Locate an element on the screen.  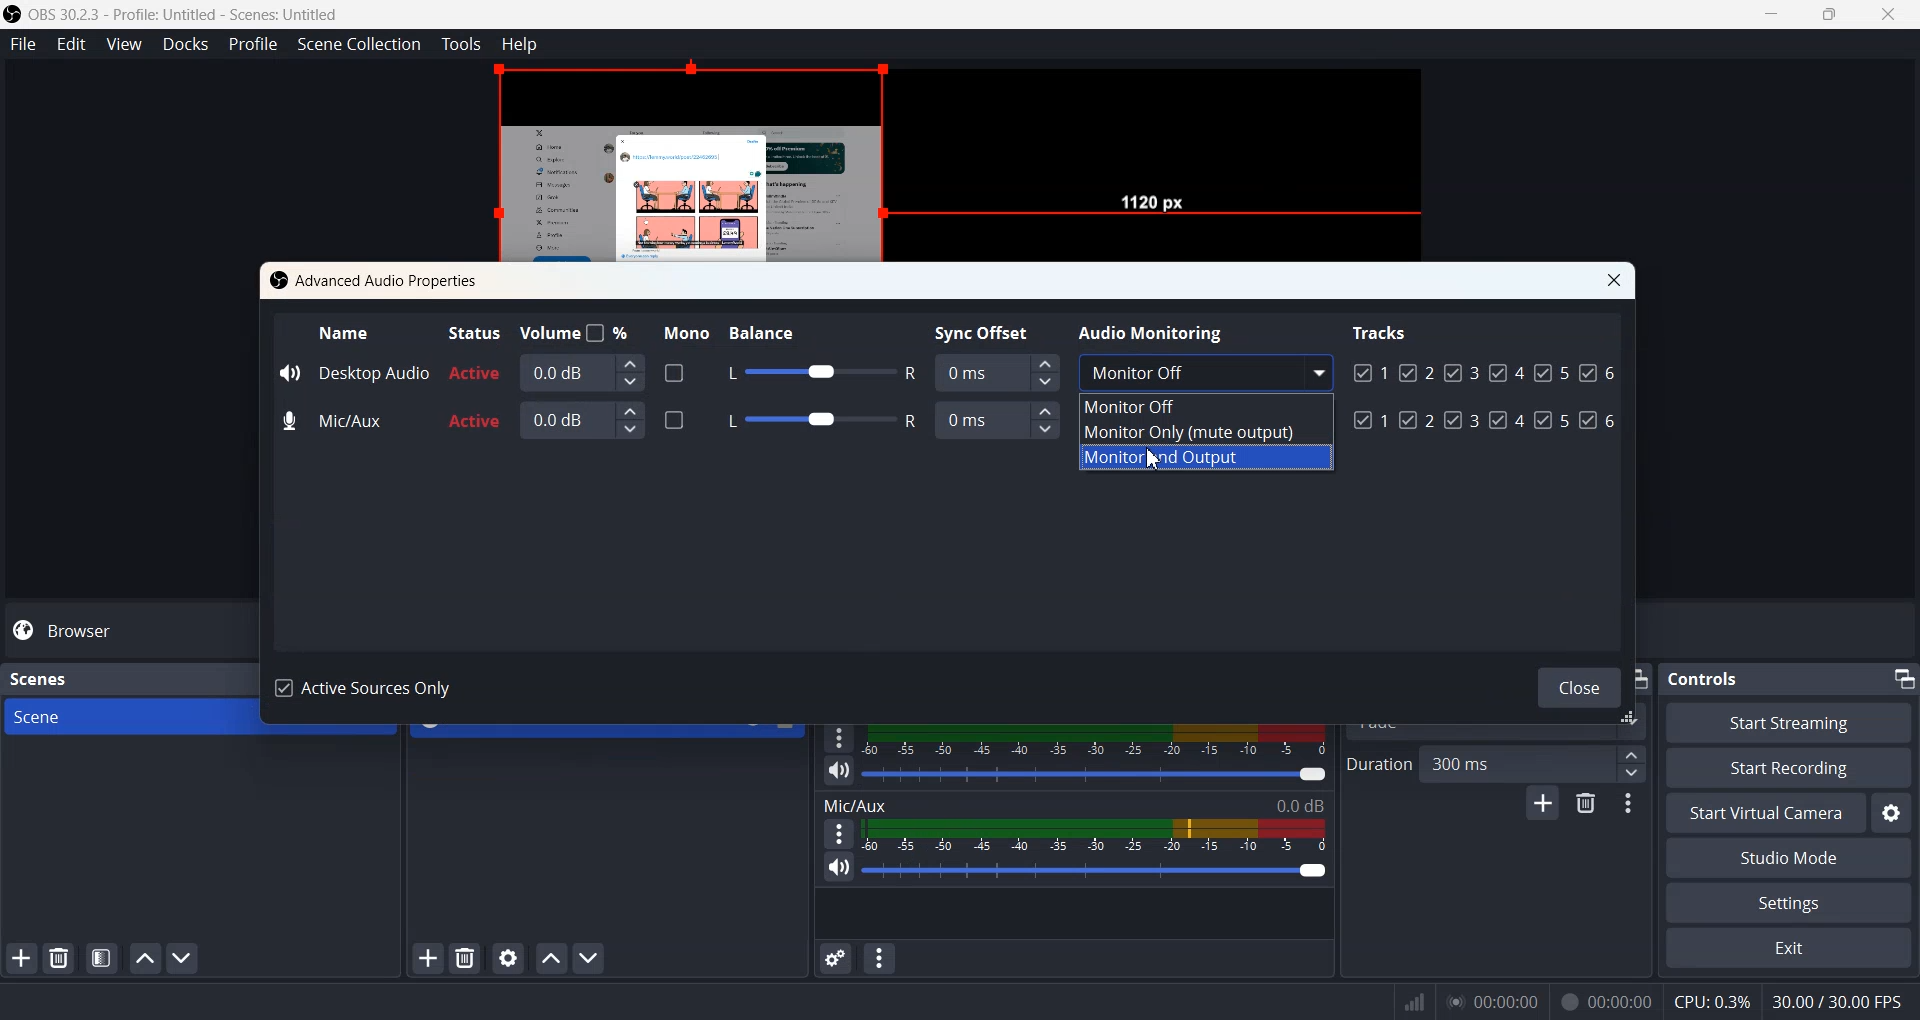
Volume adjuster is located at coordinates (1098, 773).